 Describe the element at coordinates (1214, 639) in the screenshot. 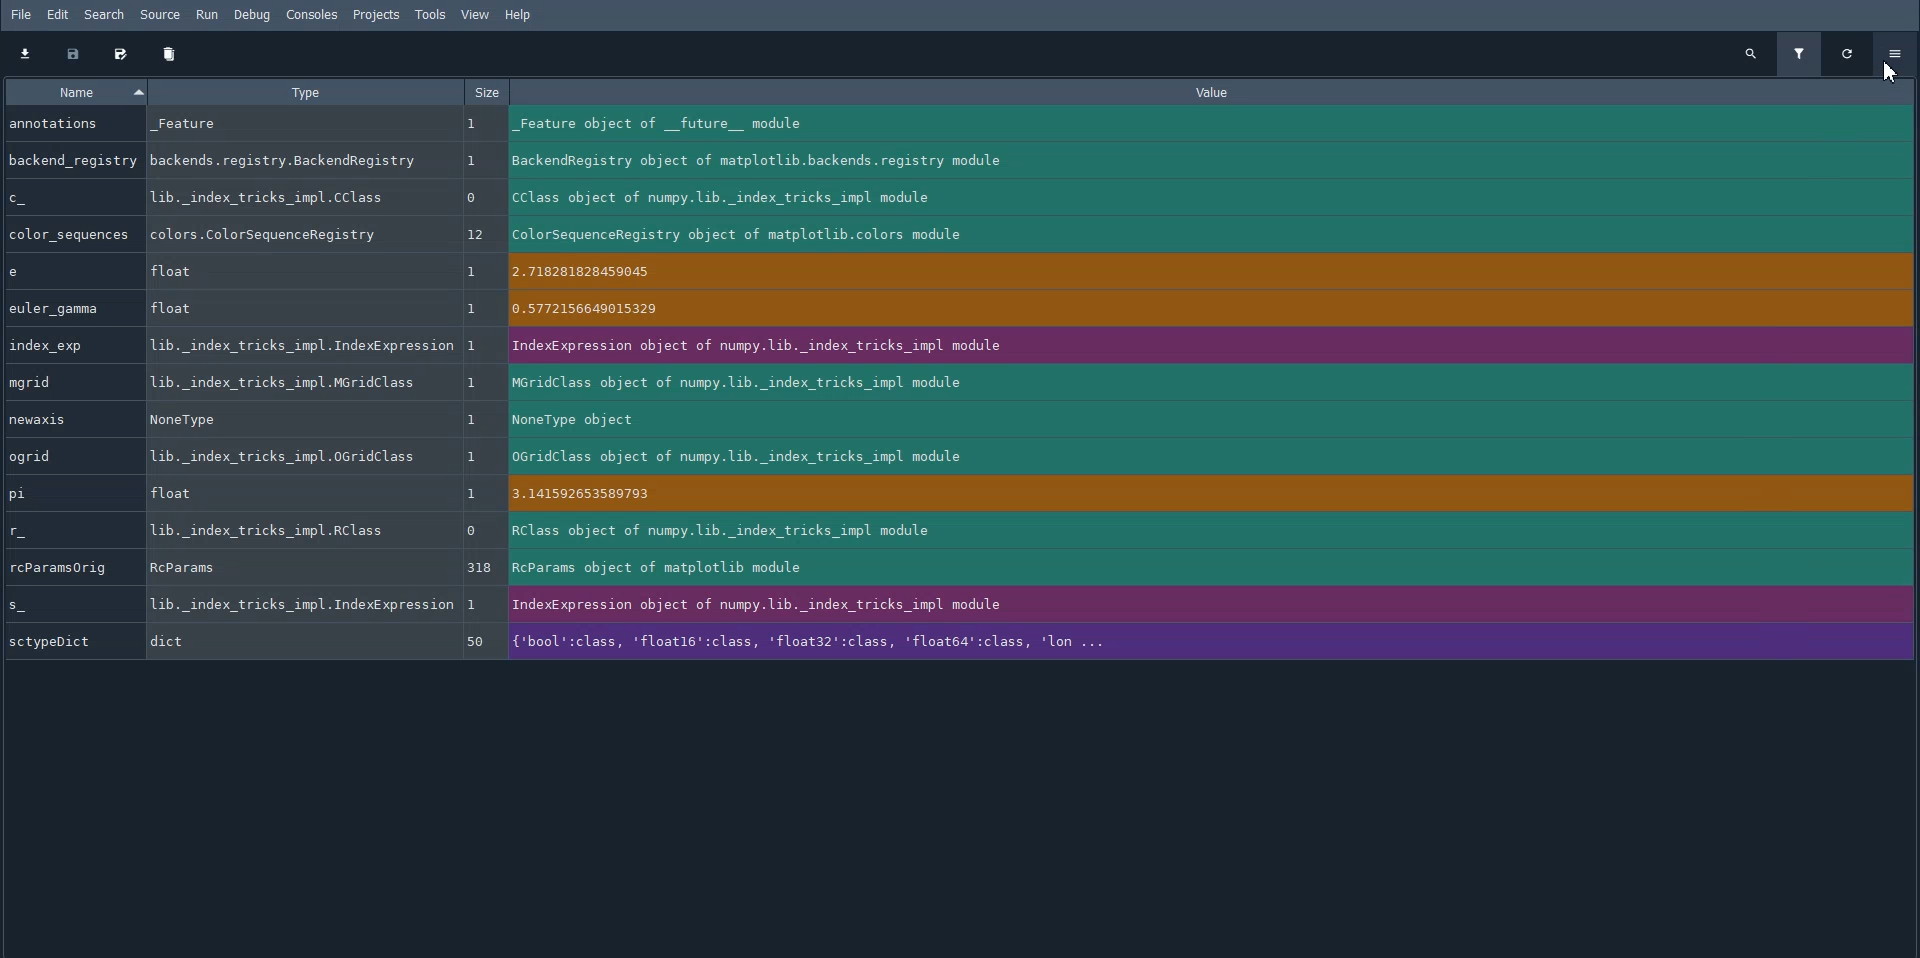

I see `{'bool':class, 'floatl6':class, 'float32':class, 'float64':class, 'lon ...` at that location.